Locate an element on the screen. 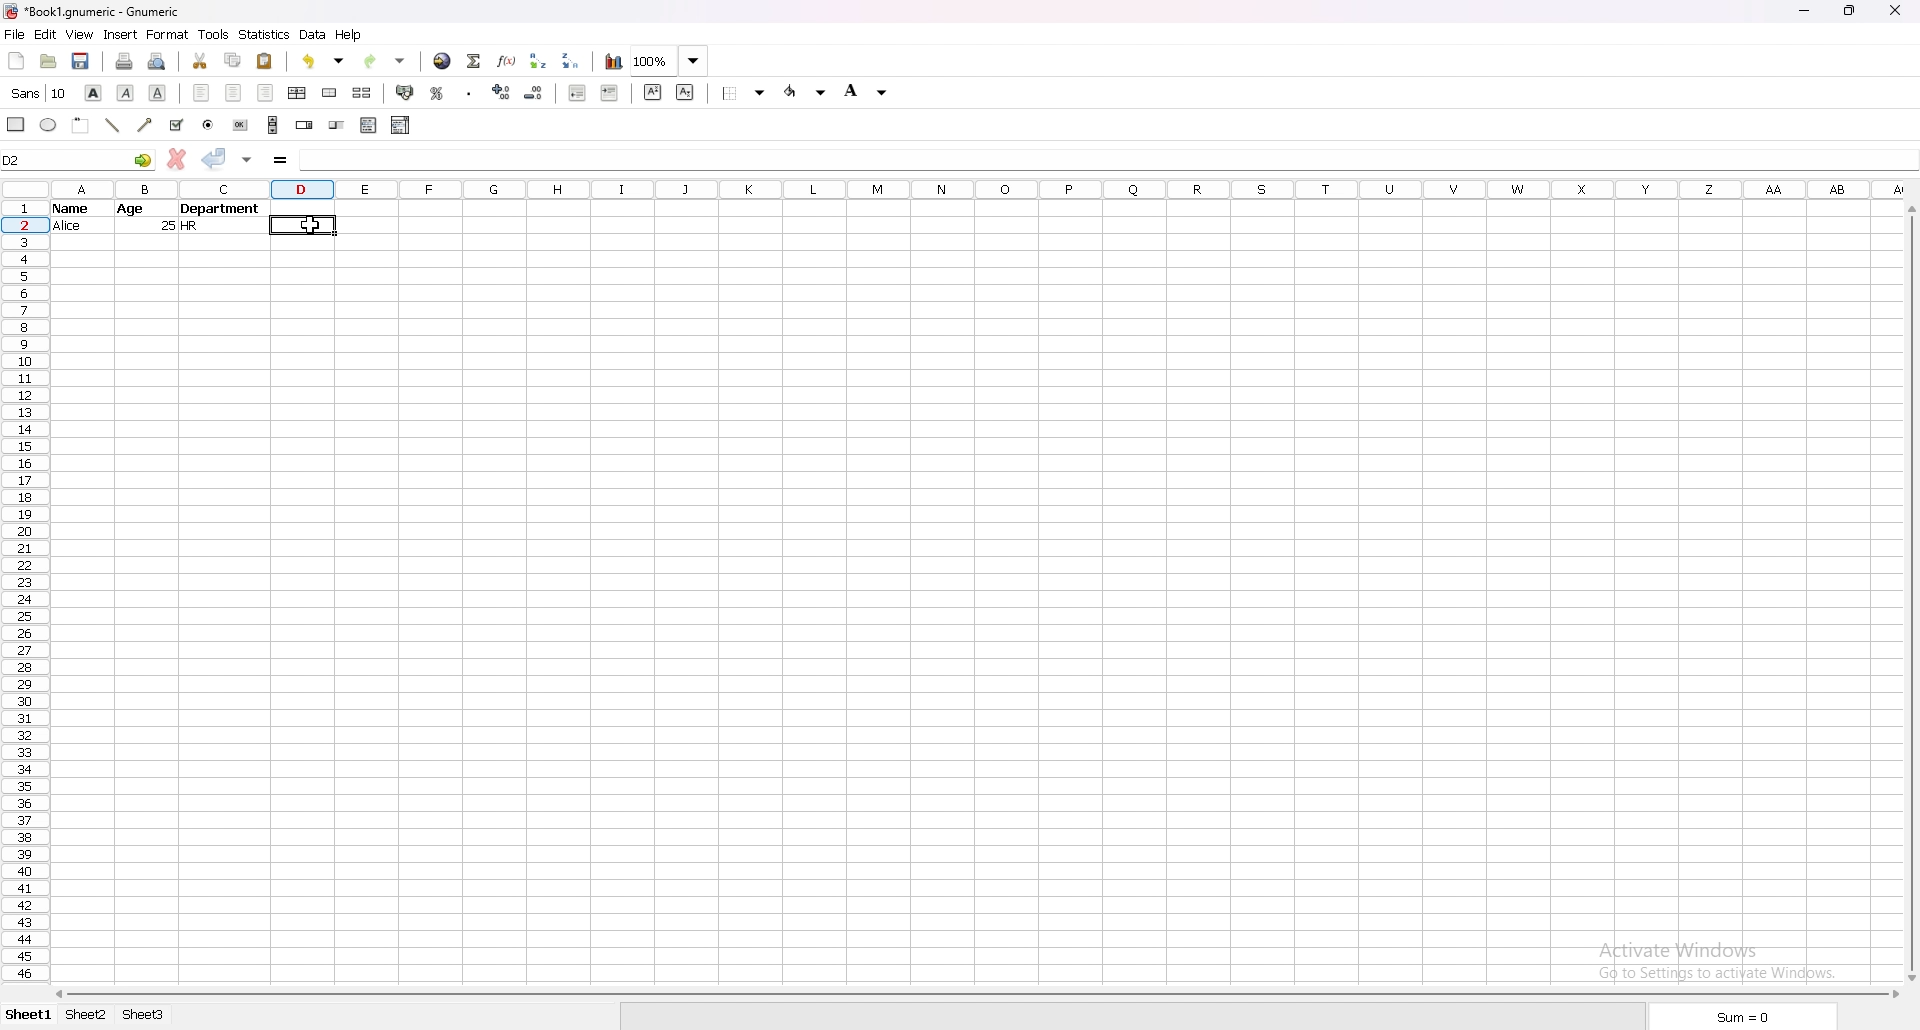 This screenshot has width=1920, height=1030. button is located at coordinates (239, 126).